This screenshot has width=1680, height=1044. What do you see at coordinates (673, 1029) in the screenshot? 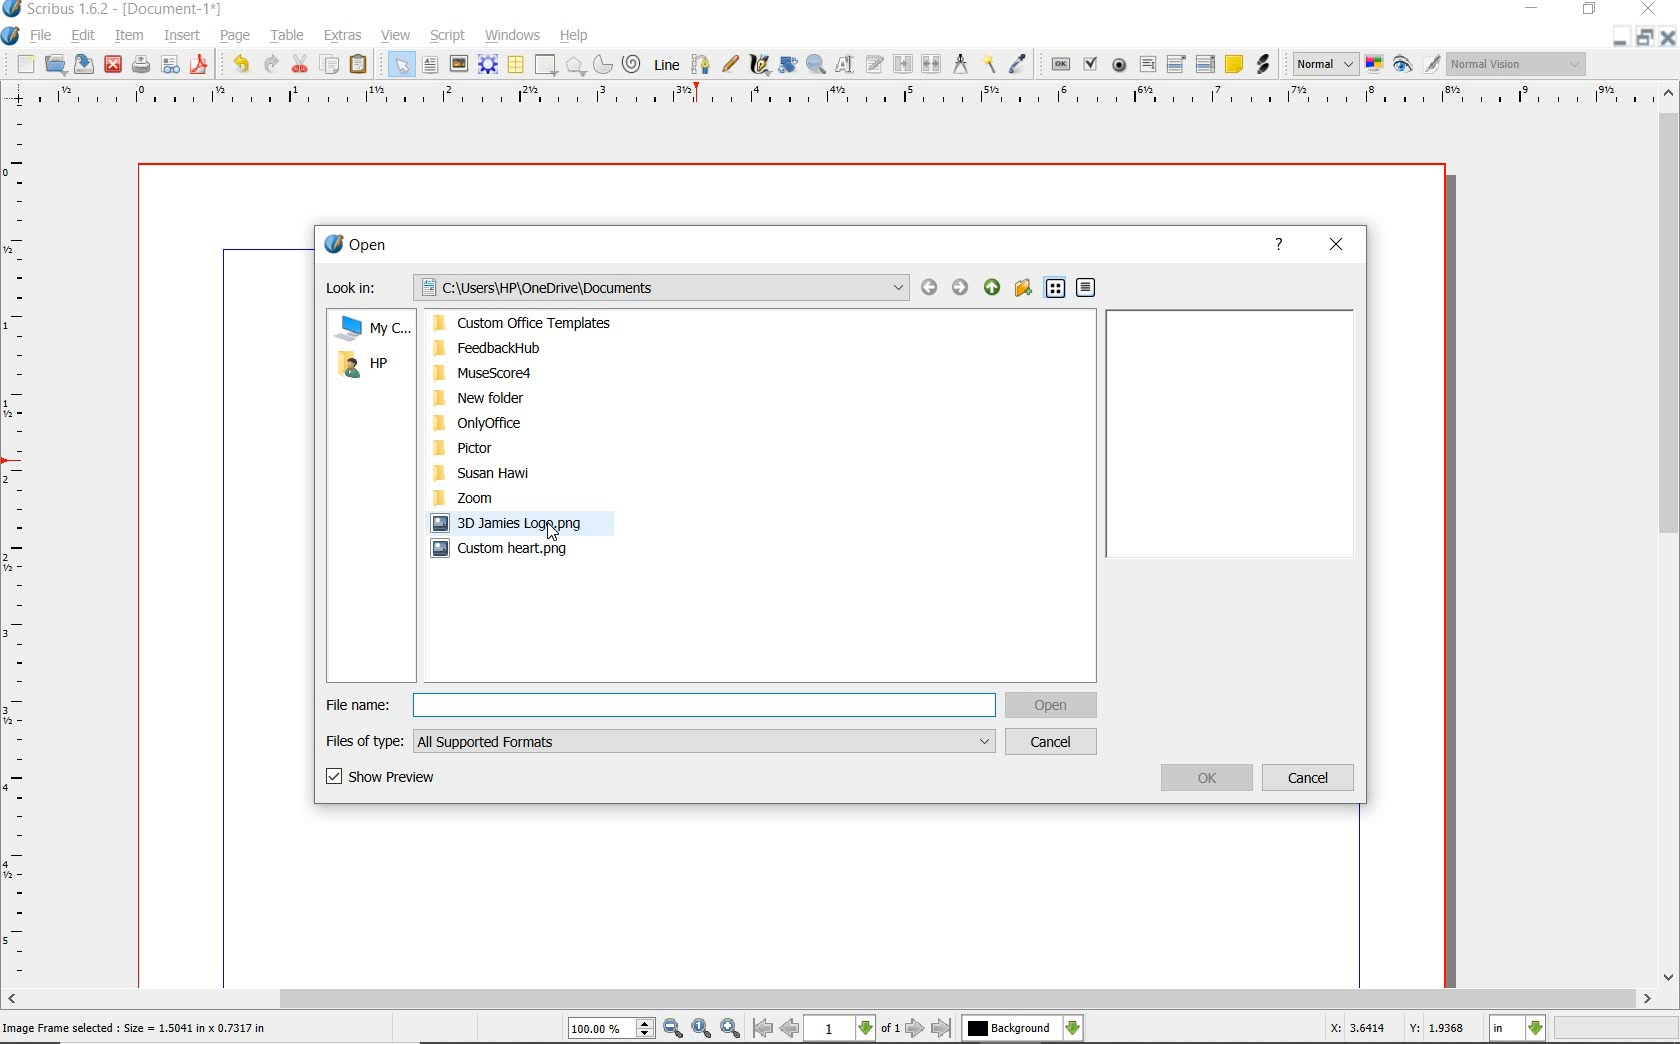
I see `zoom out` at bounding box center [673, 1029].